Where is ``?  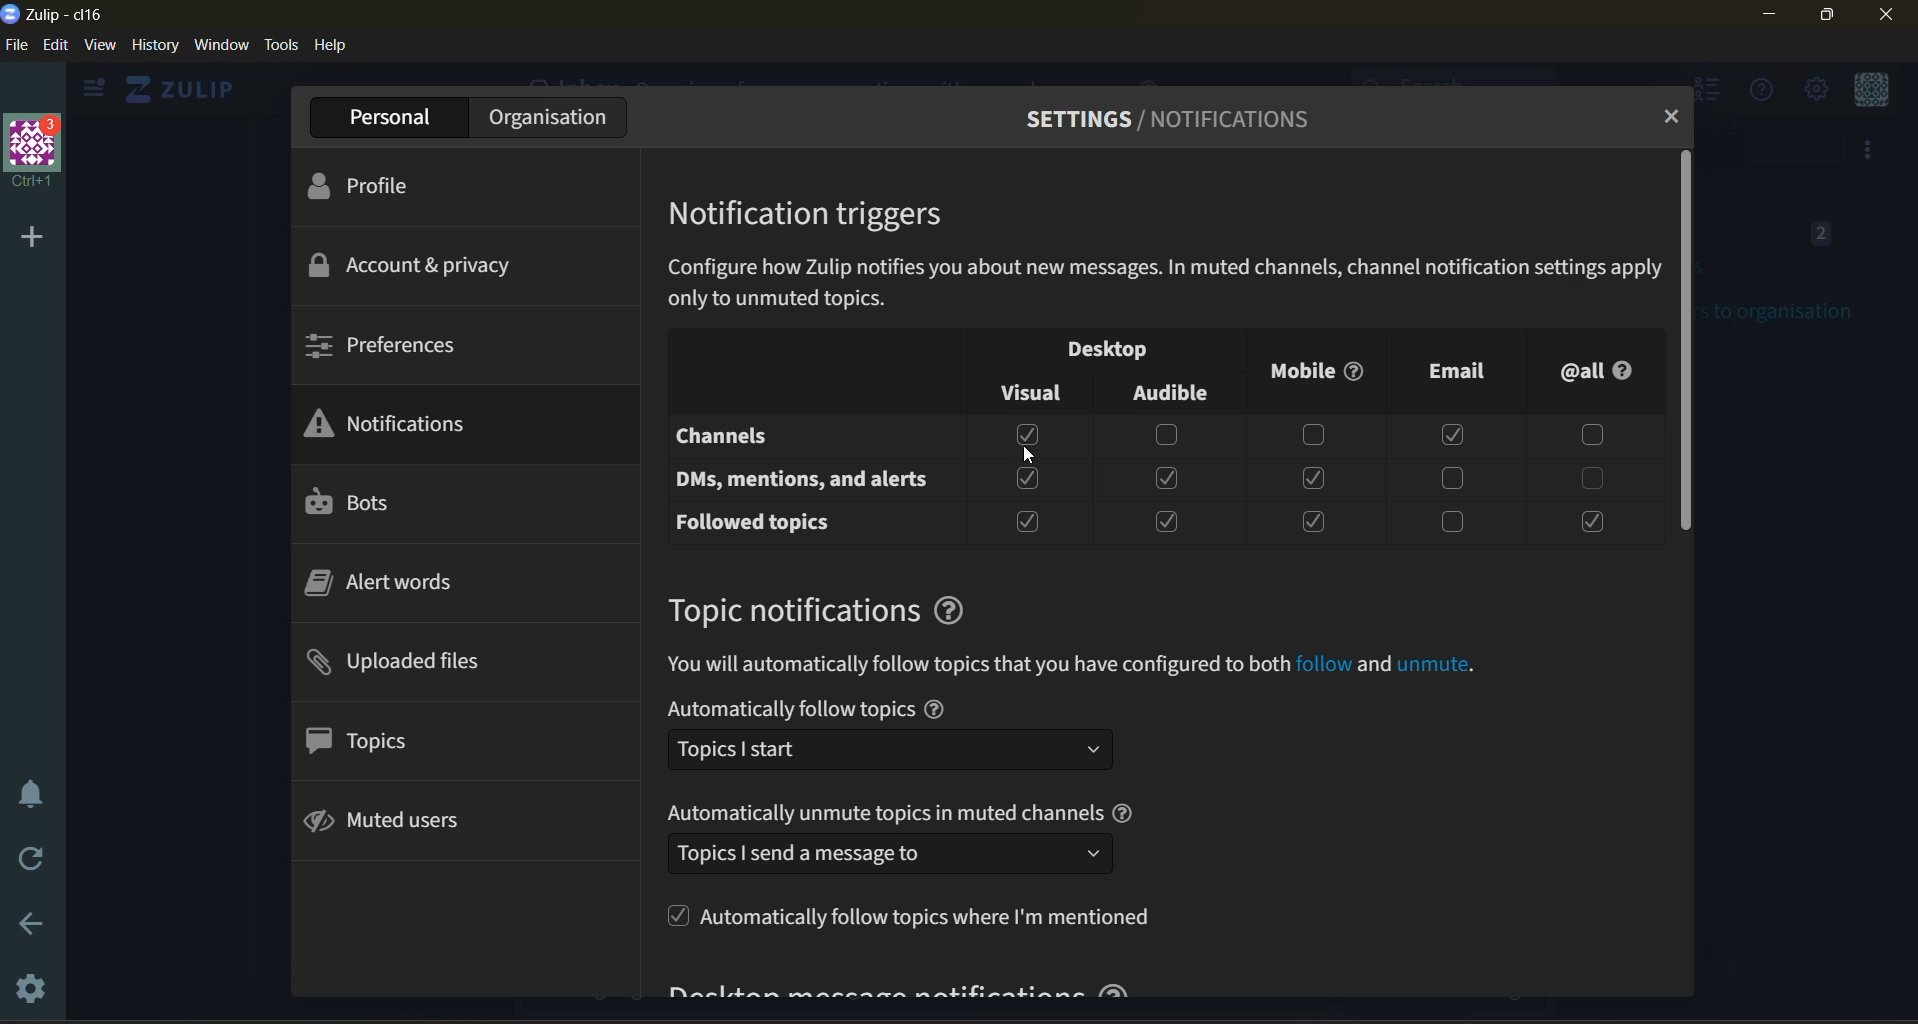  is located at coordinates (1323, 665).